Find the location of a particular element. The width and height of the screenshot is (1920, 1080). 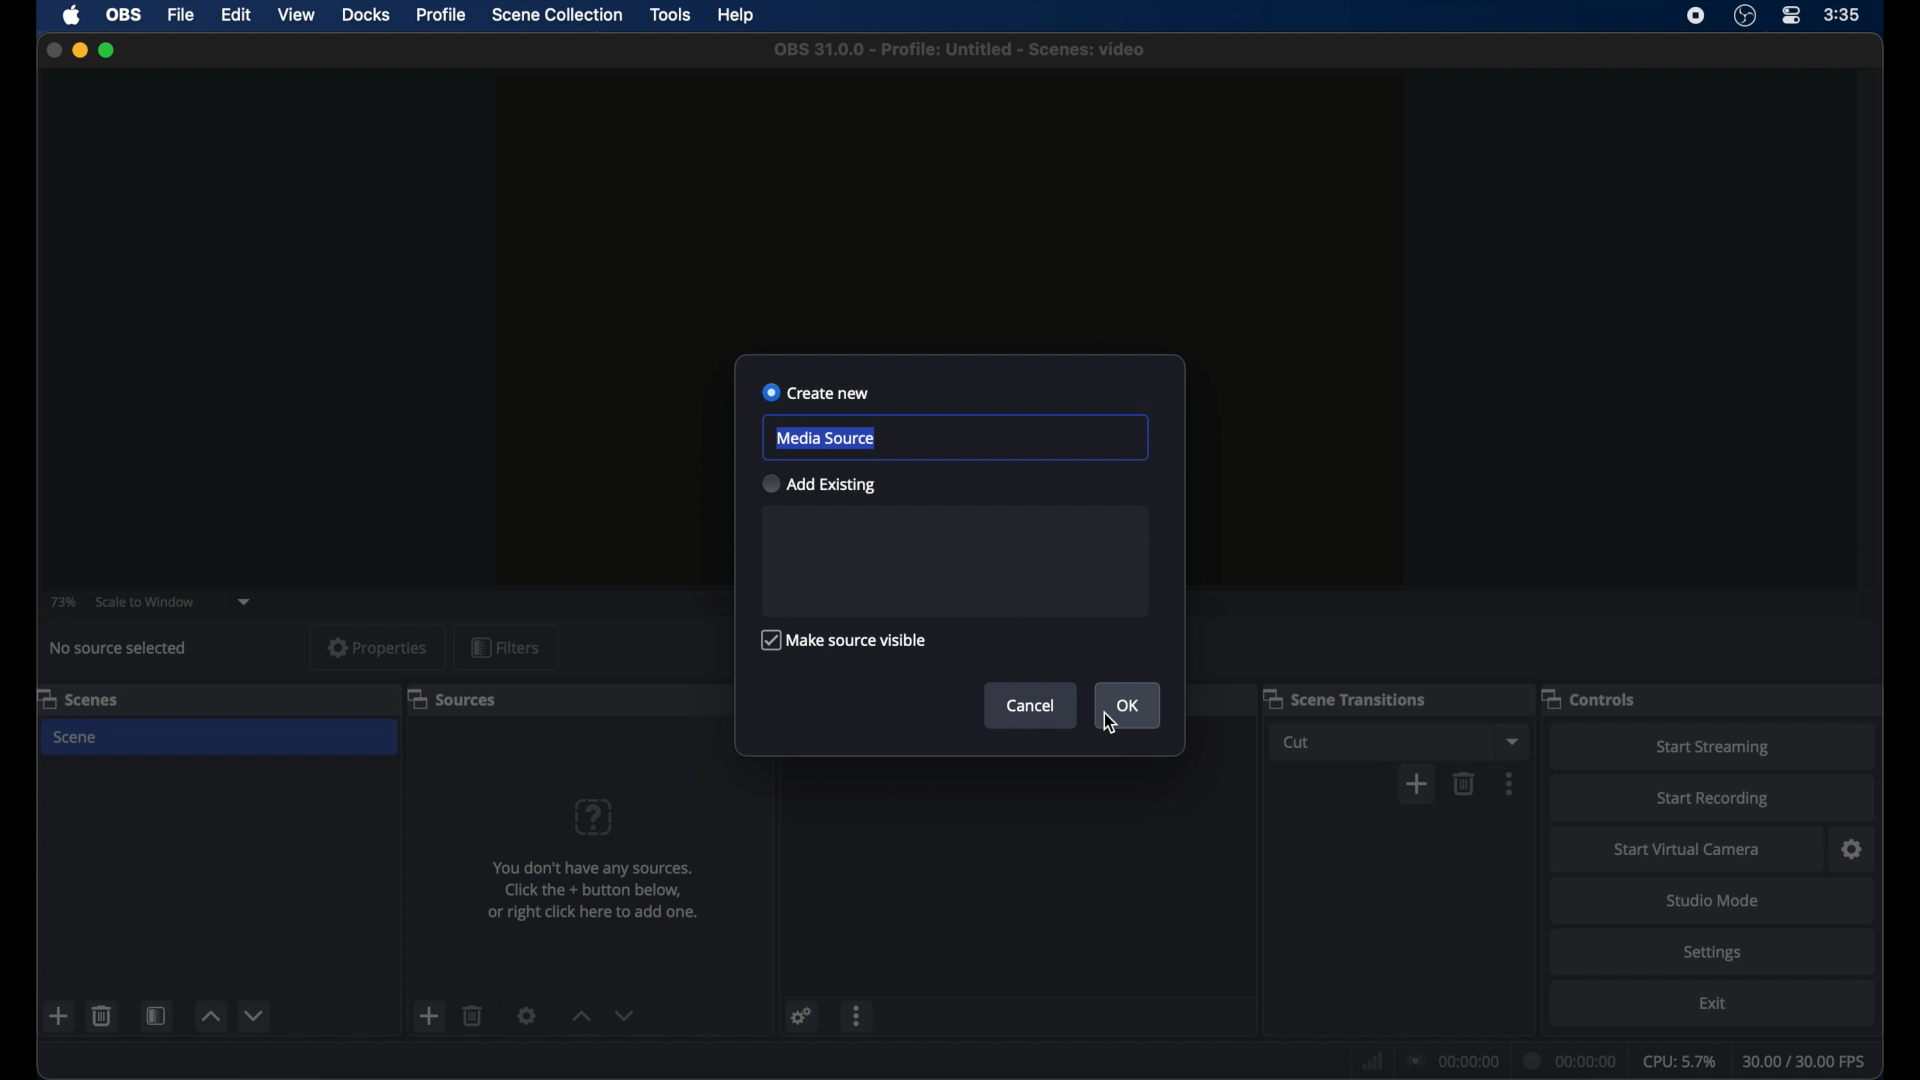

settings is located at coordinates (527, 1015).